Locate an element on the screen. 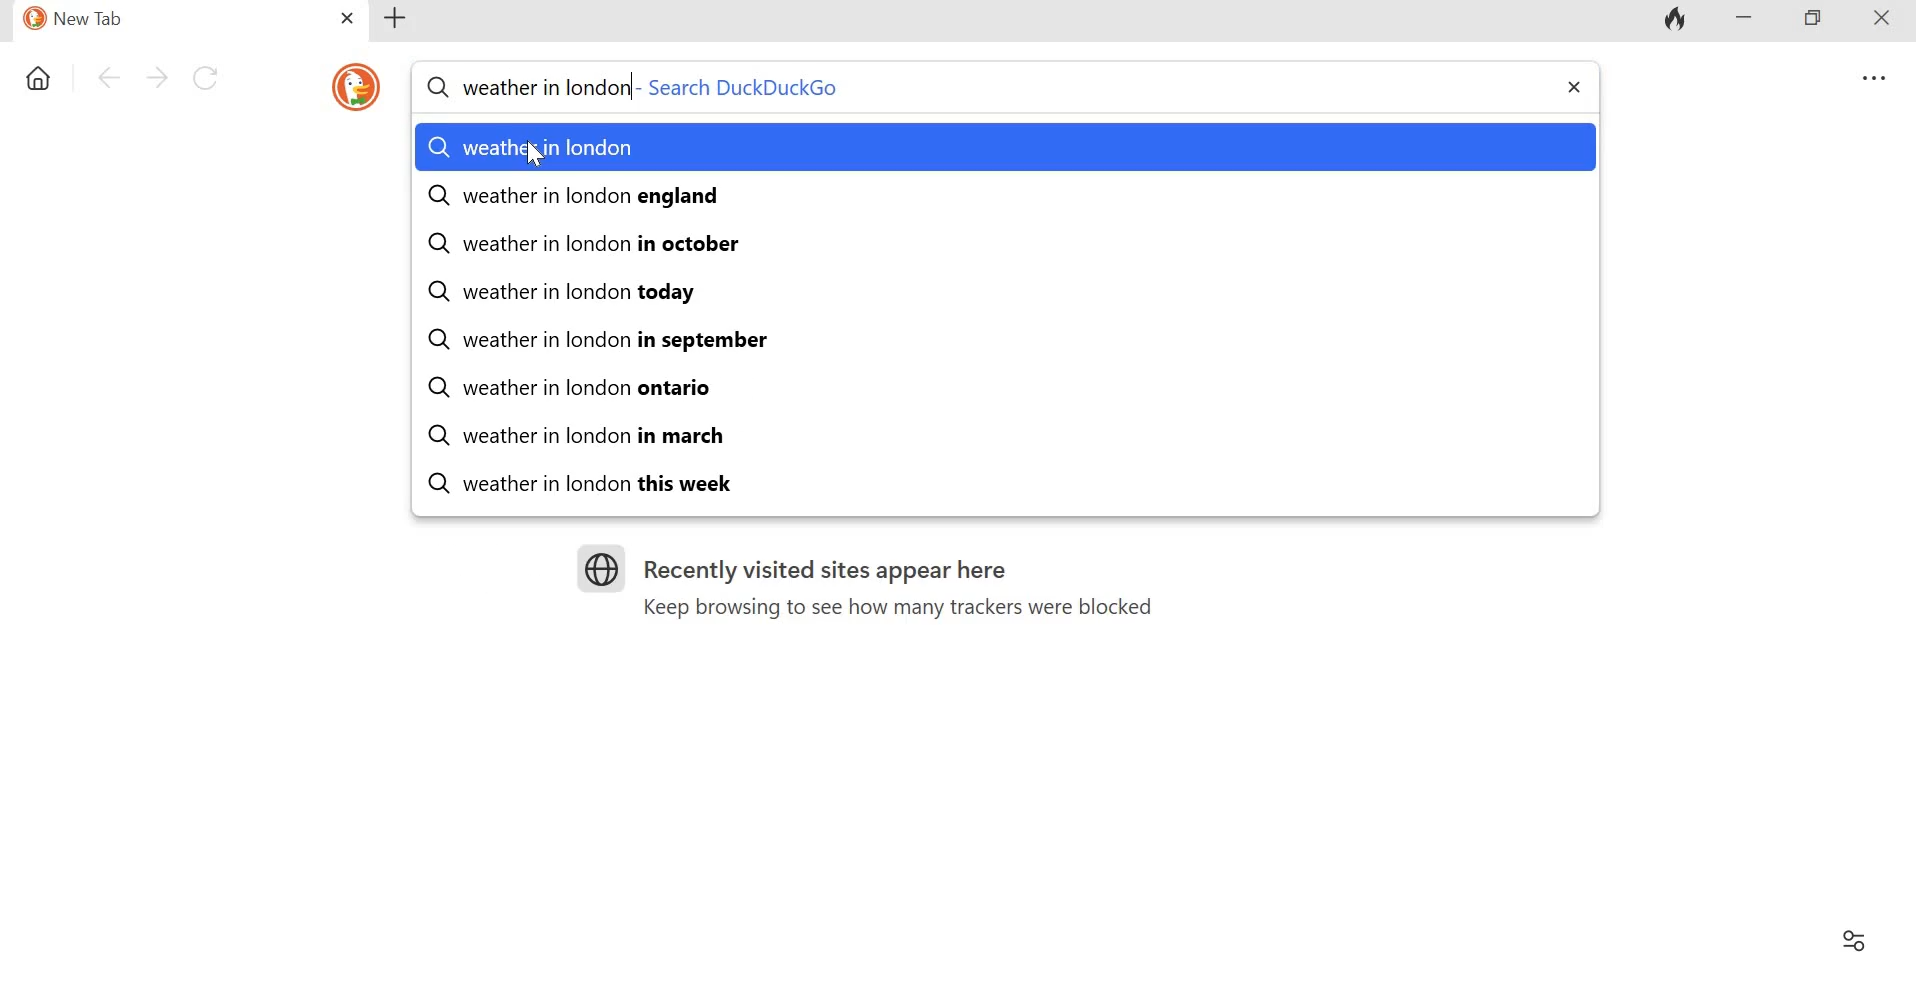 This screenshot has width=1916, height=1002. duckduckgo icon is located at coordinates (356, 88).